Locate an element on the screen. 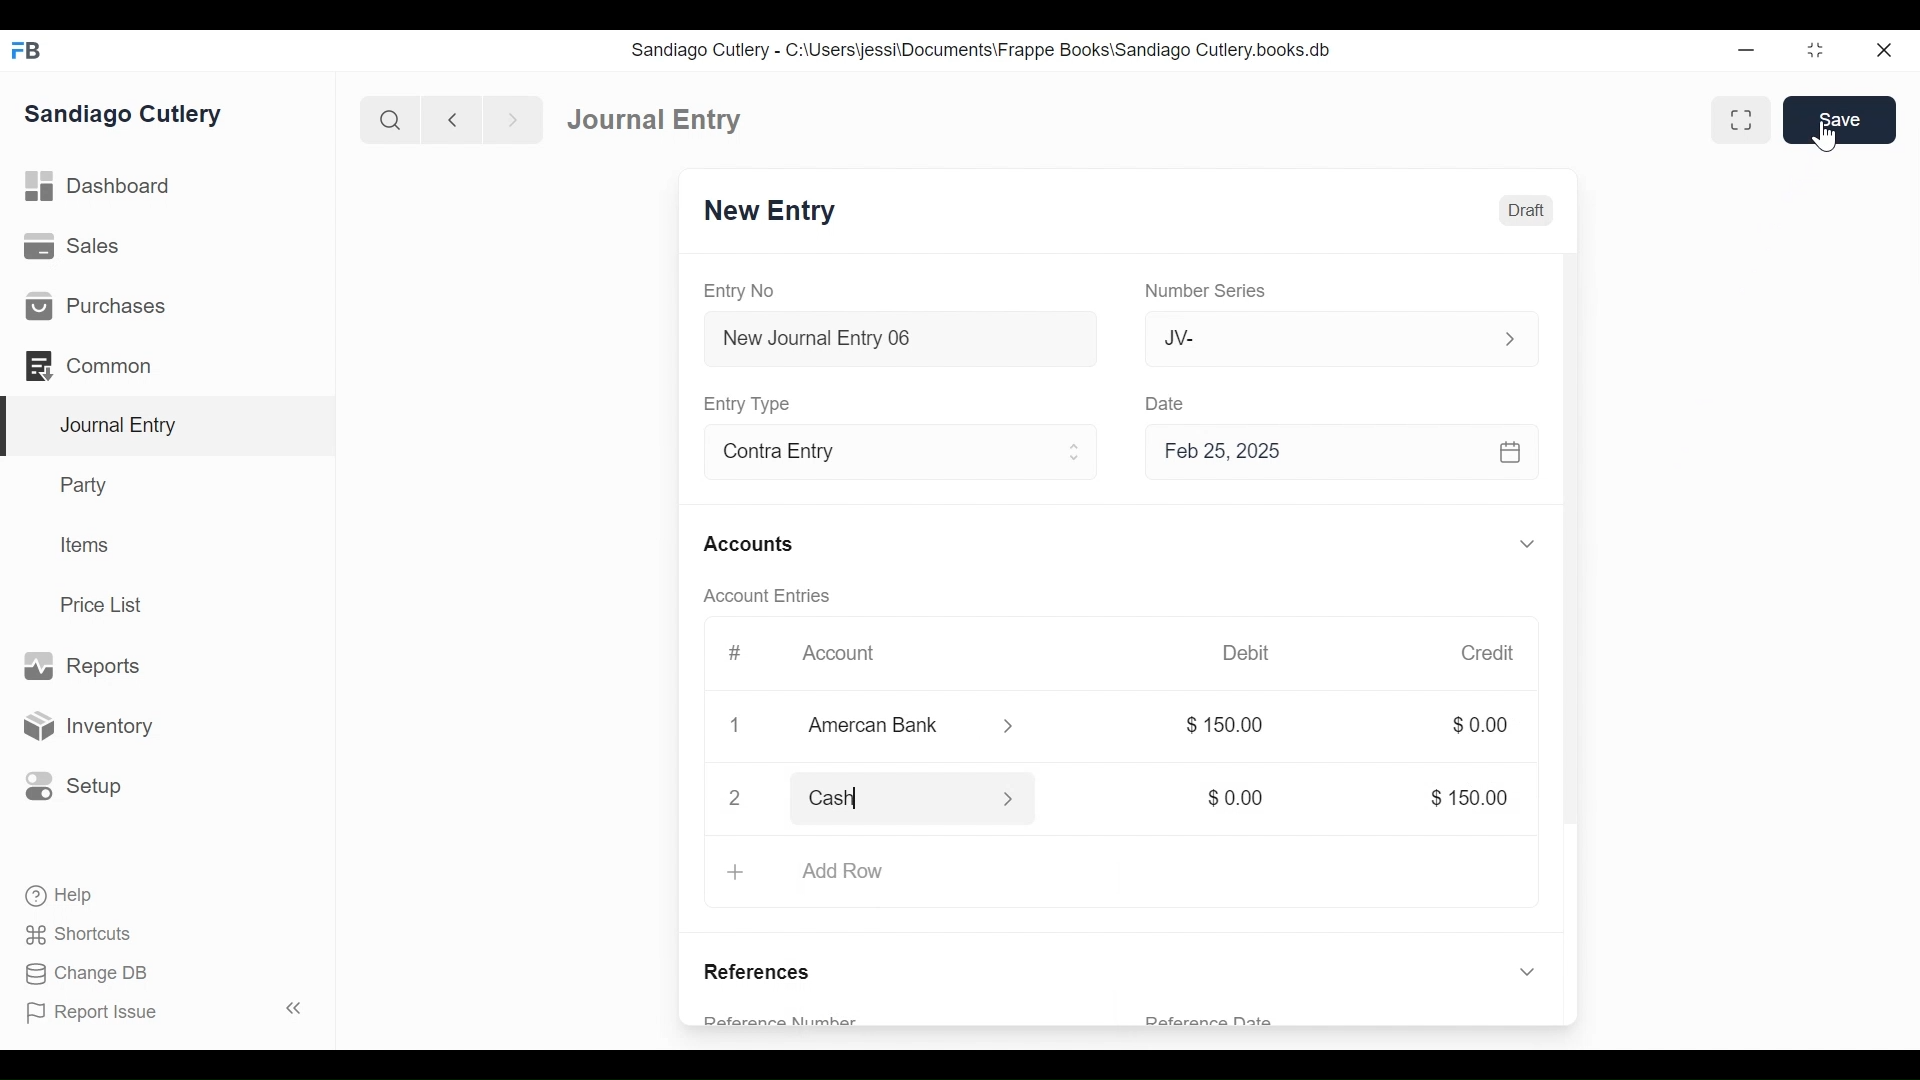 This screenshot has width=1920, height=1080. References is located at coordinates (763, 974).